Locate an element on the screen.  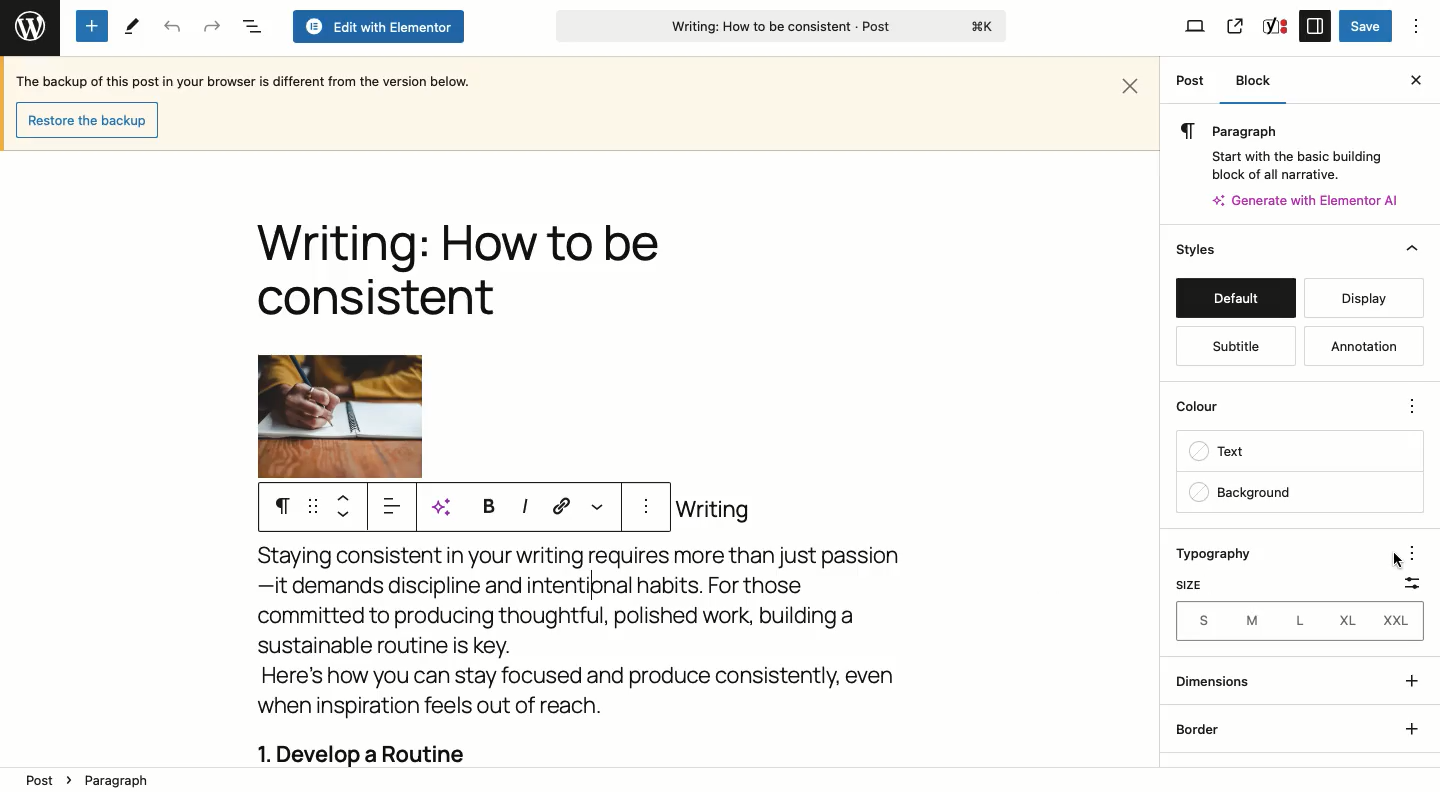
Italics is located at coordinates (524, 505).